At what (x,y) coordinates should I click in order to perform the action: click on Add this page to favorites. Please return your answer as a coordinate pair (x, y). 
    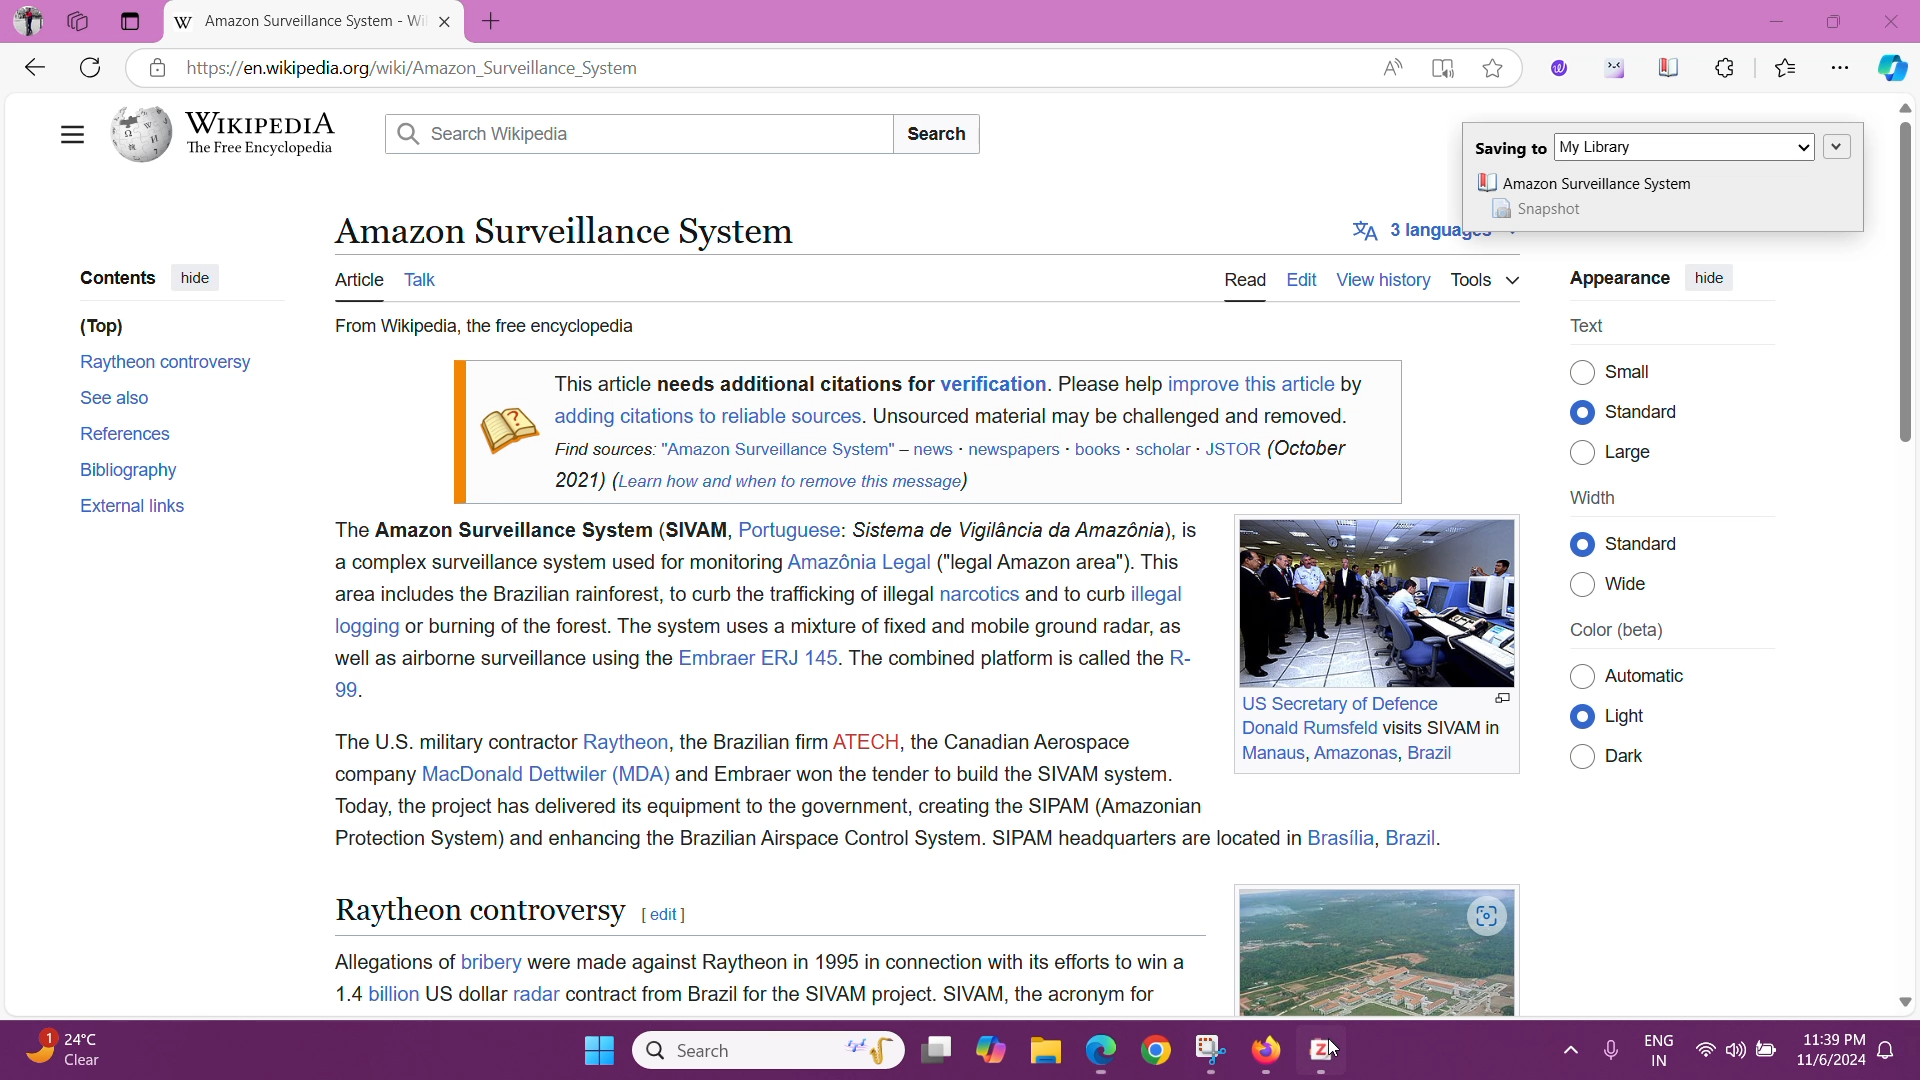
    Looking at the image, I should click on (1491, 67).